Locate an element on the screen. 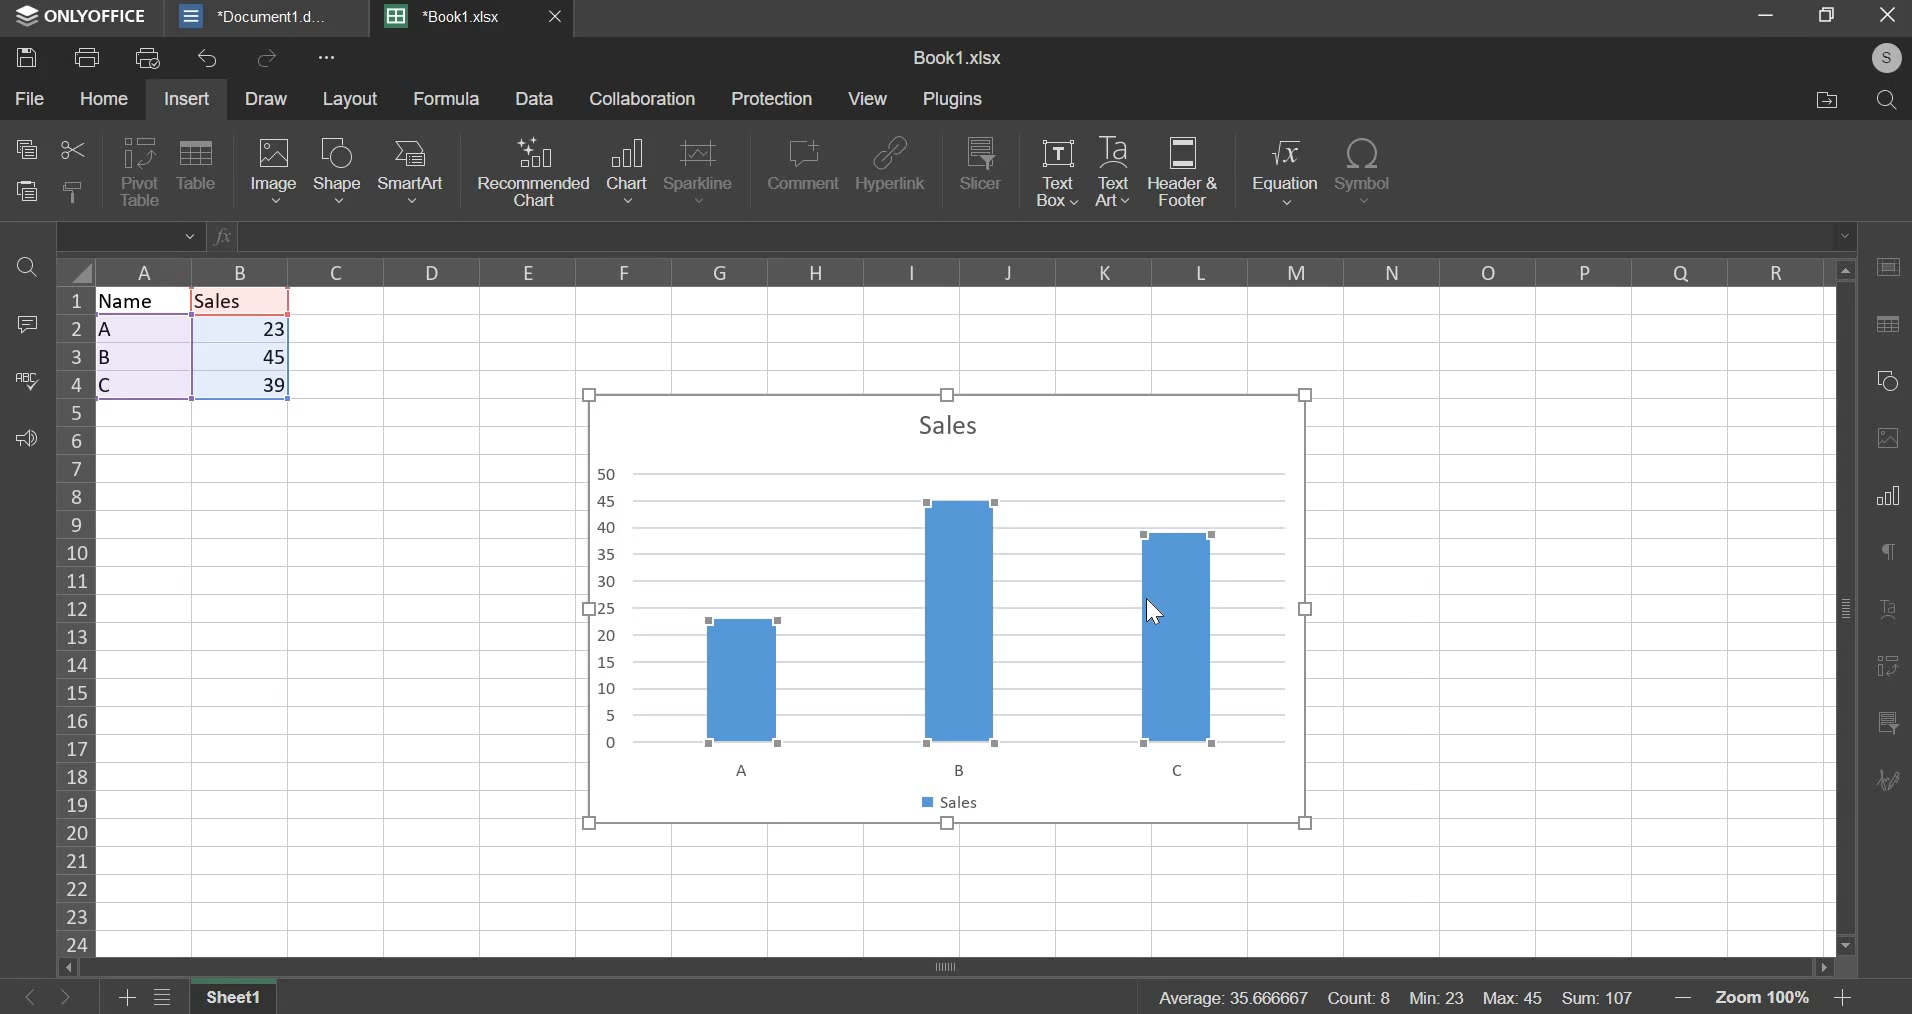 This screenshot has height=1014, width=1912. view is located at coordinates (868, 99).